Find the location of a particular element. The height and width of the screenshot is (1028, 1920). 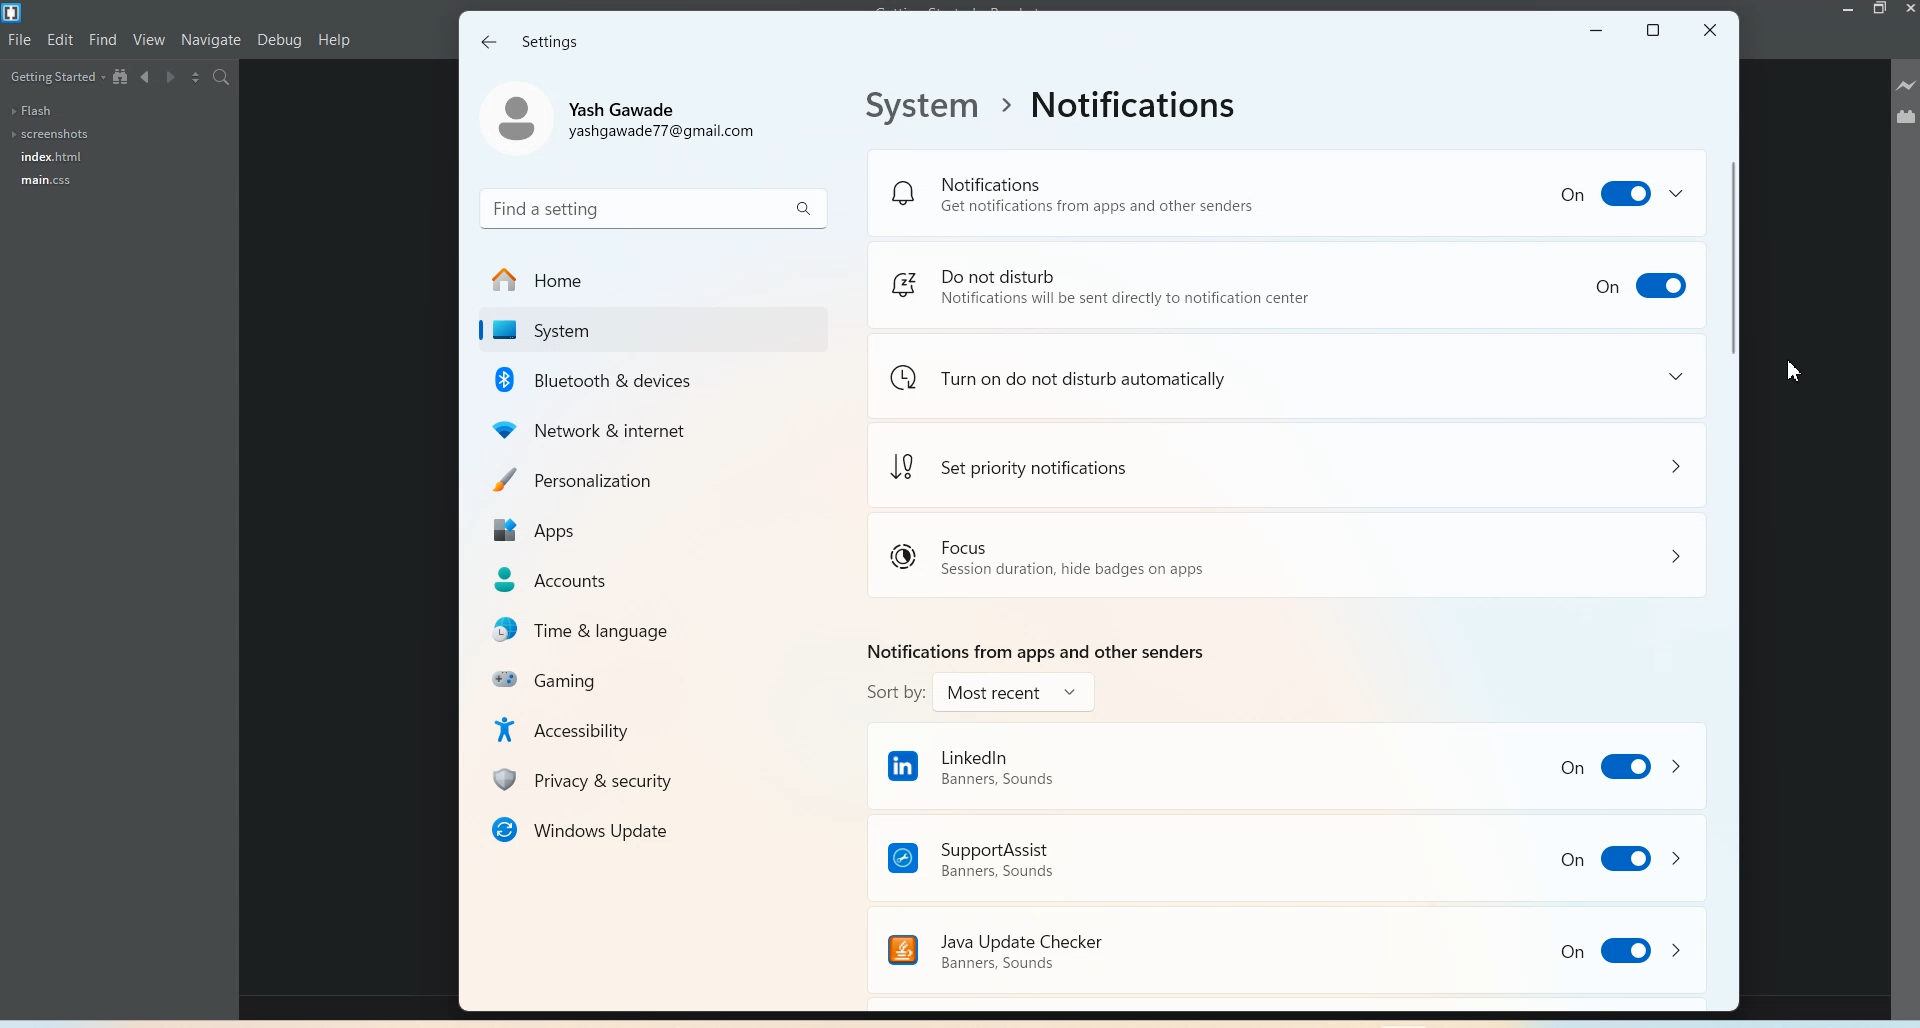

Find is located at coordinates (104, 39).